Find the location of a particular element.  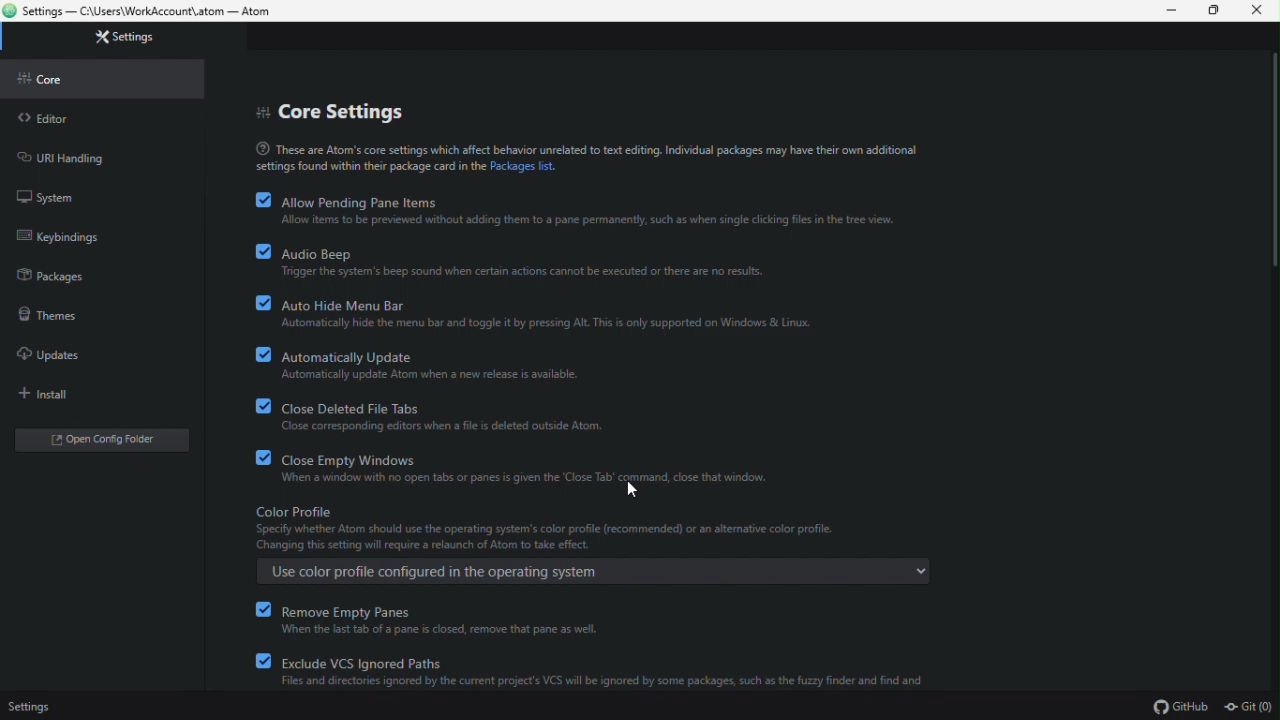

restore is located at coordinates (1219, 12).